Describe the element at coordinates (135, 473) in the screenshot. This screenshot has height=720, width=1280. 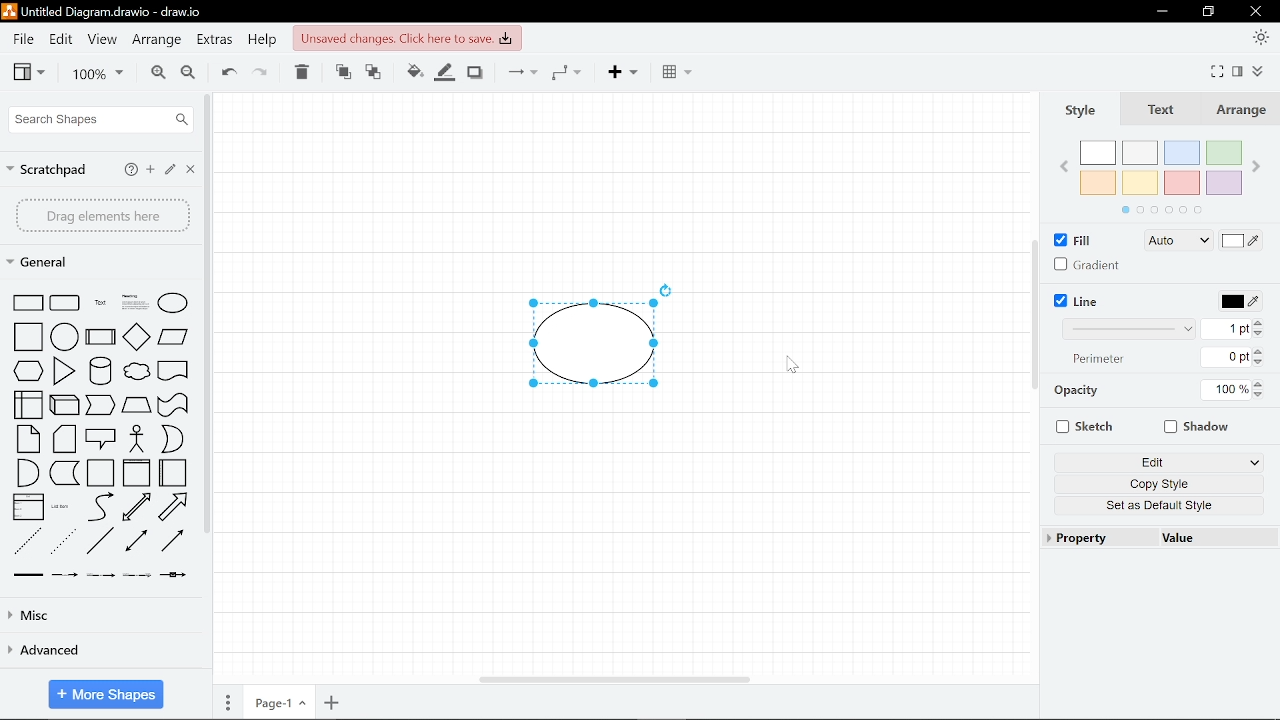
I see `vertical container` at that location.